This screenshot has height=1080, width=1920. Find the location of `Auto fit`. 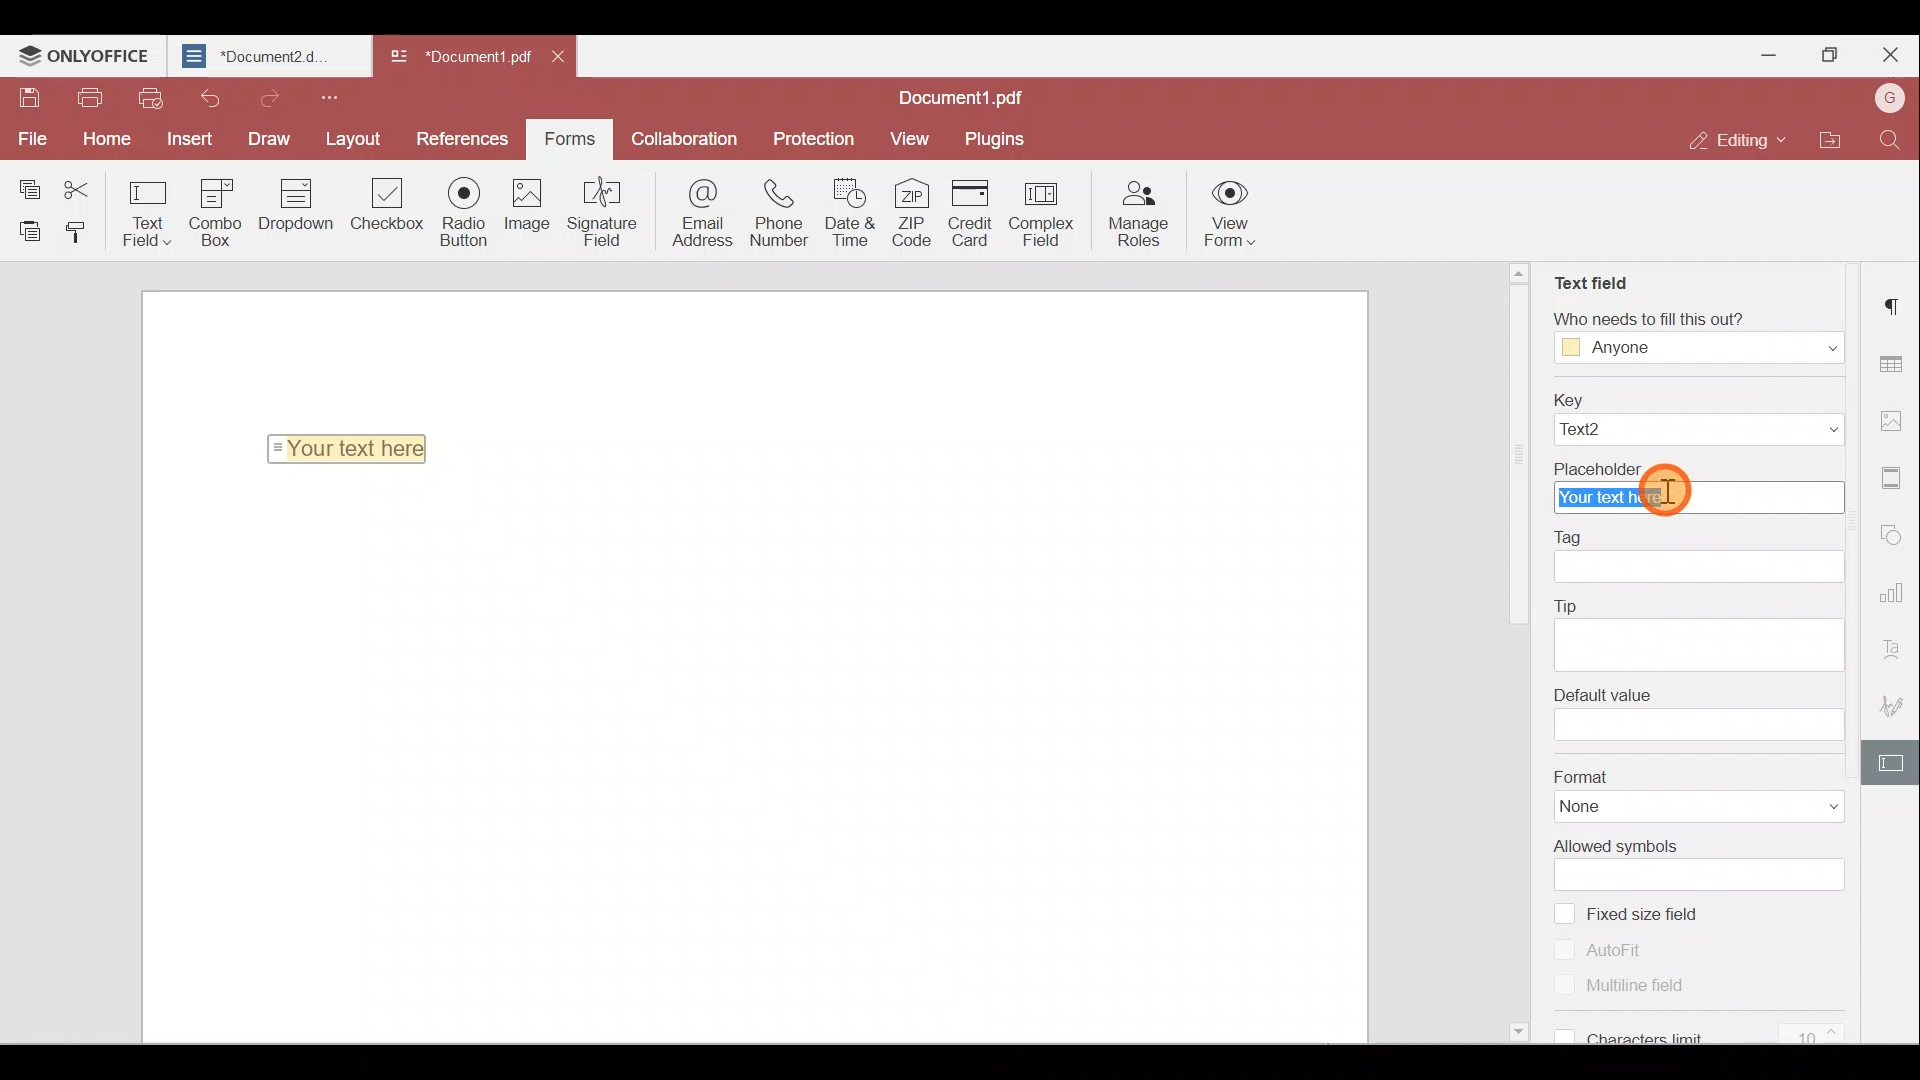

Auto fit is located at coordinates (1627, 948).